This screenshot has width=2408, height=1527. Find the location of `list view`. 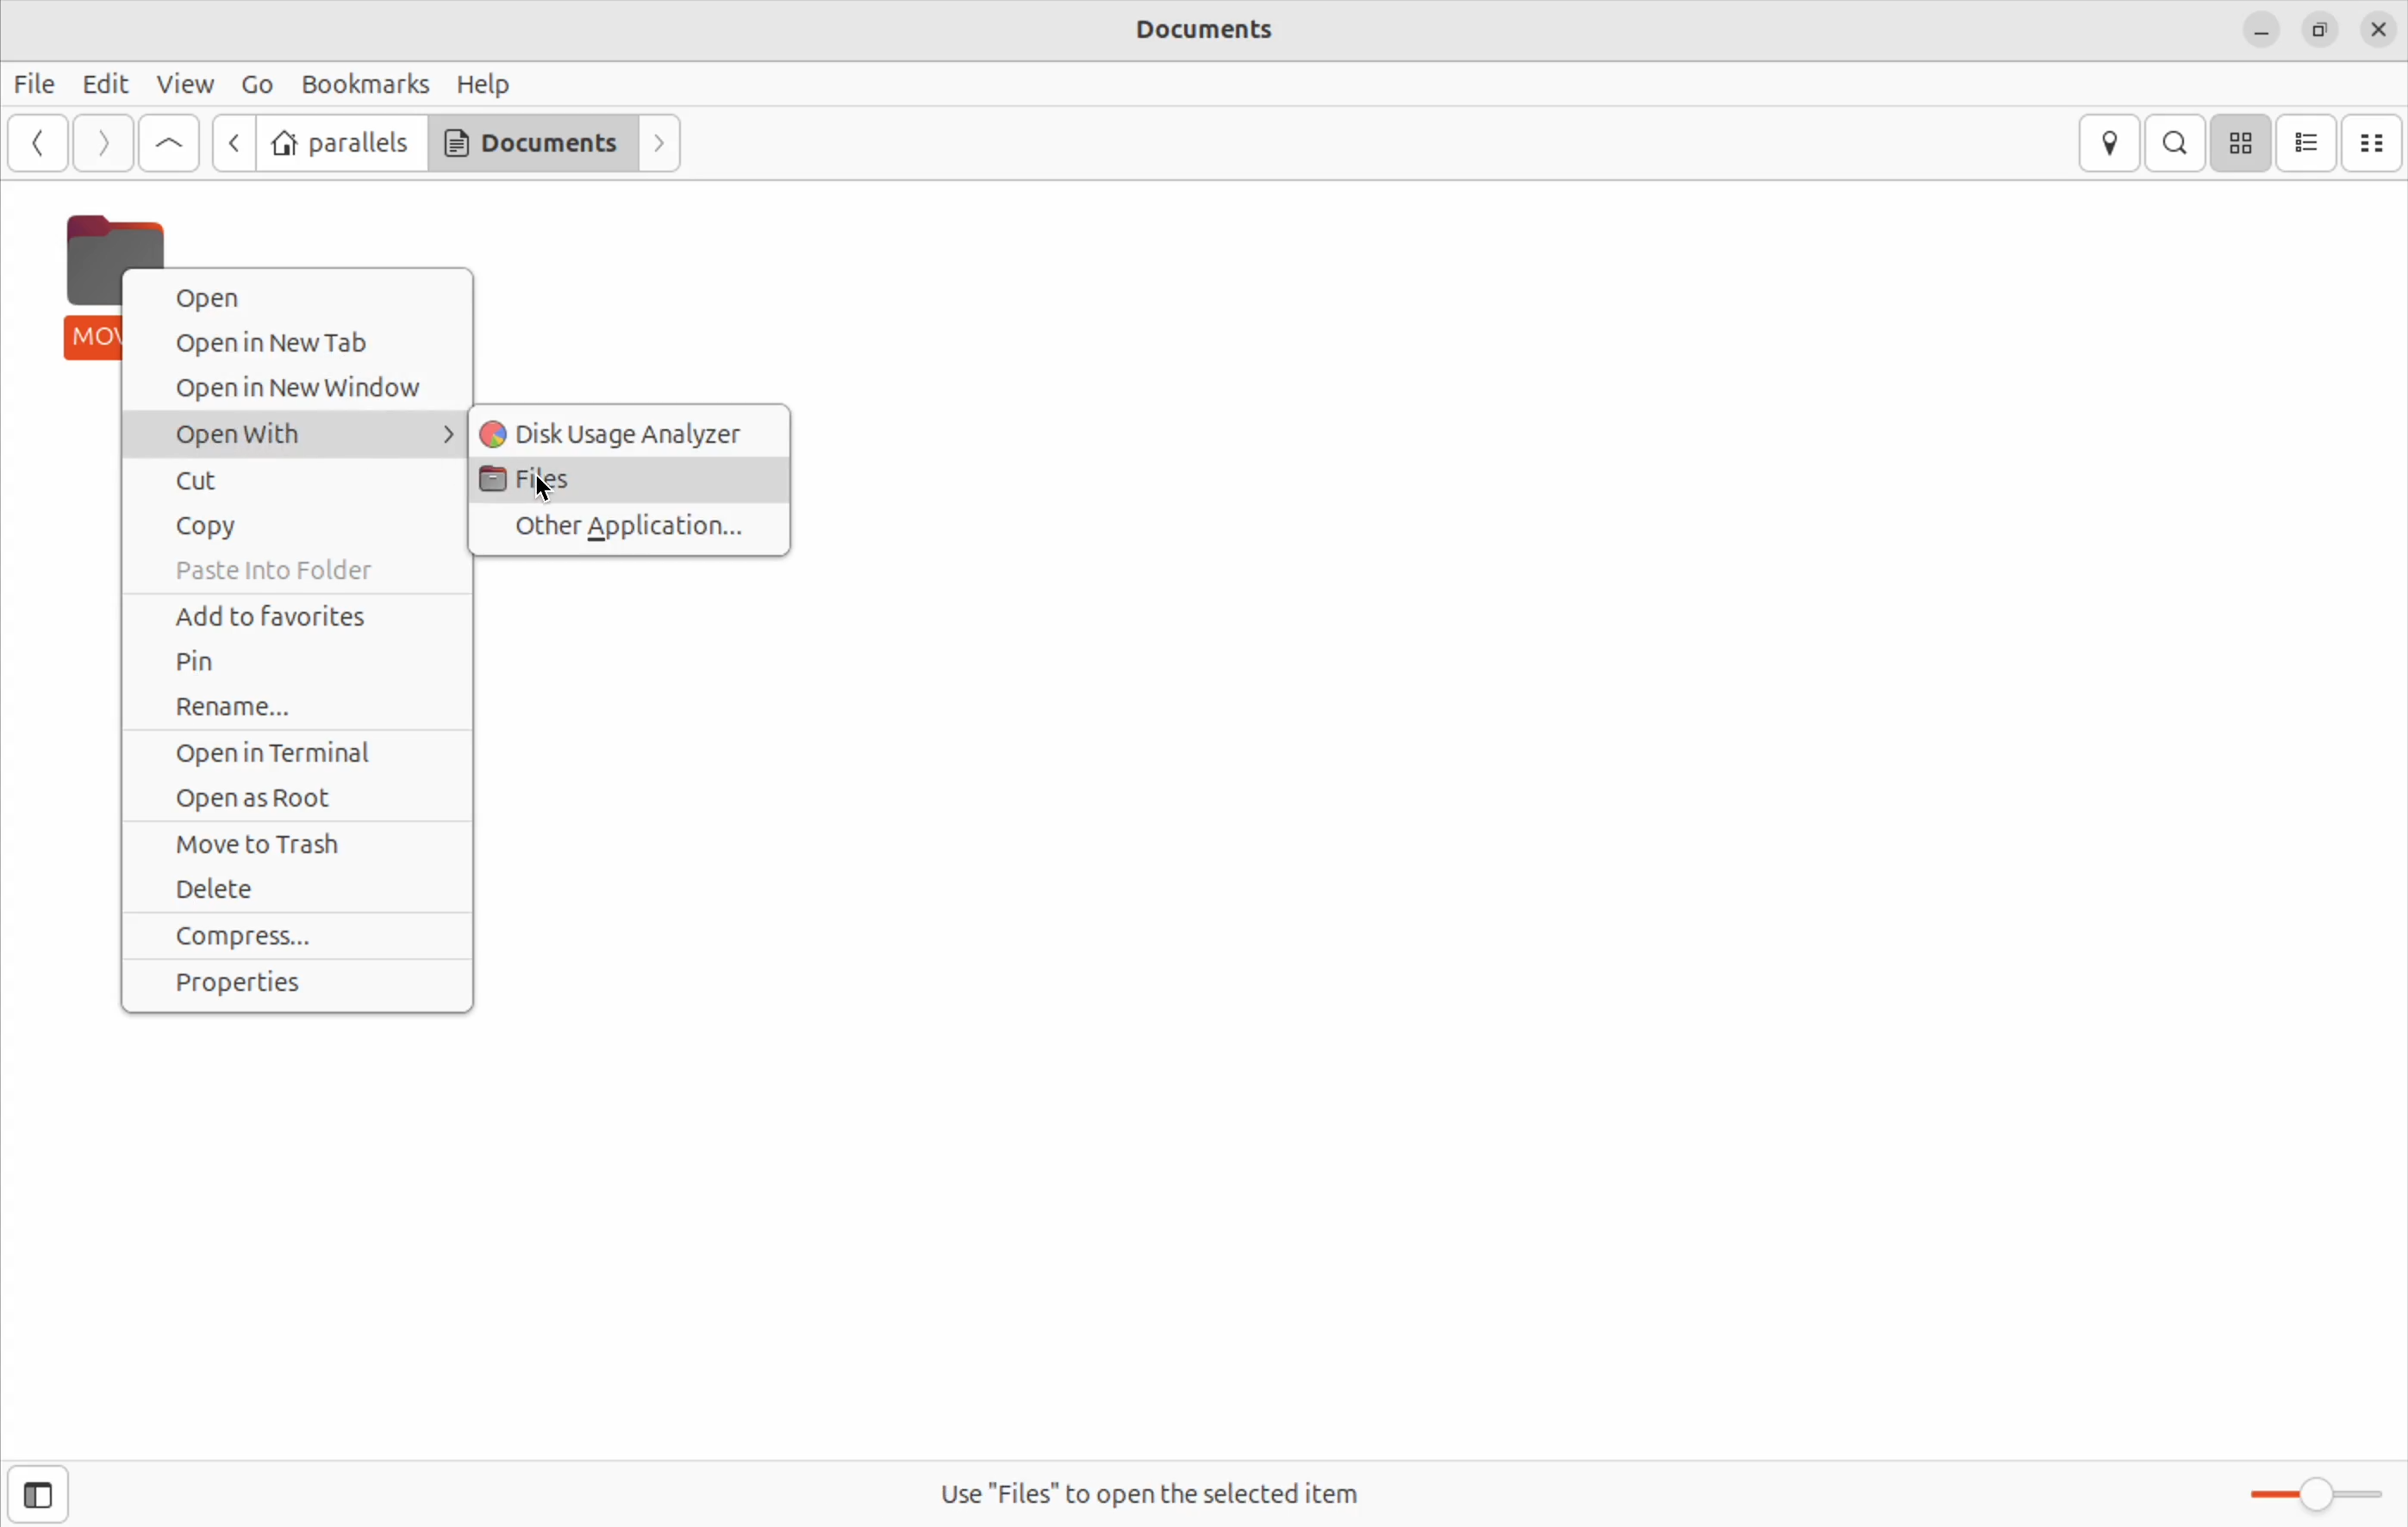

list view is located at coordinates (2309, 144).